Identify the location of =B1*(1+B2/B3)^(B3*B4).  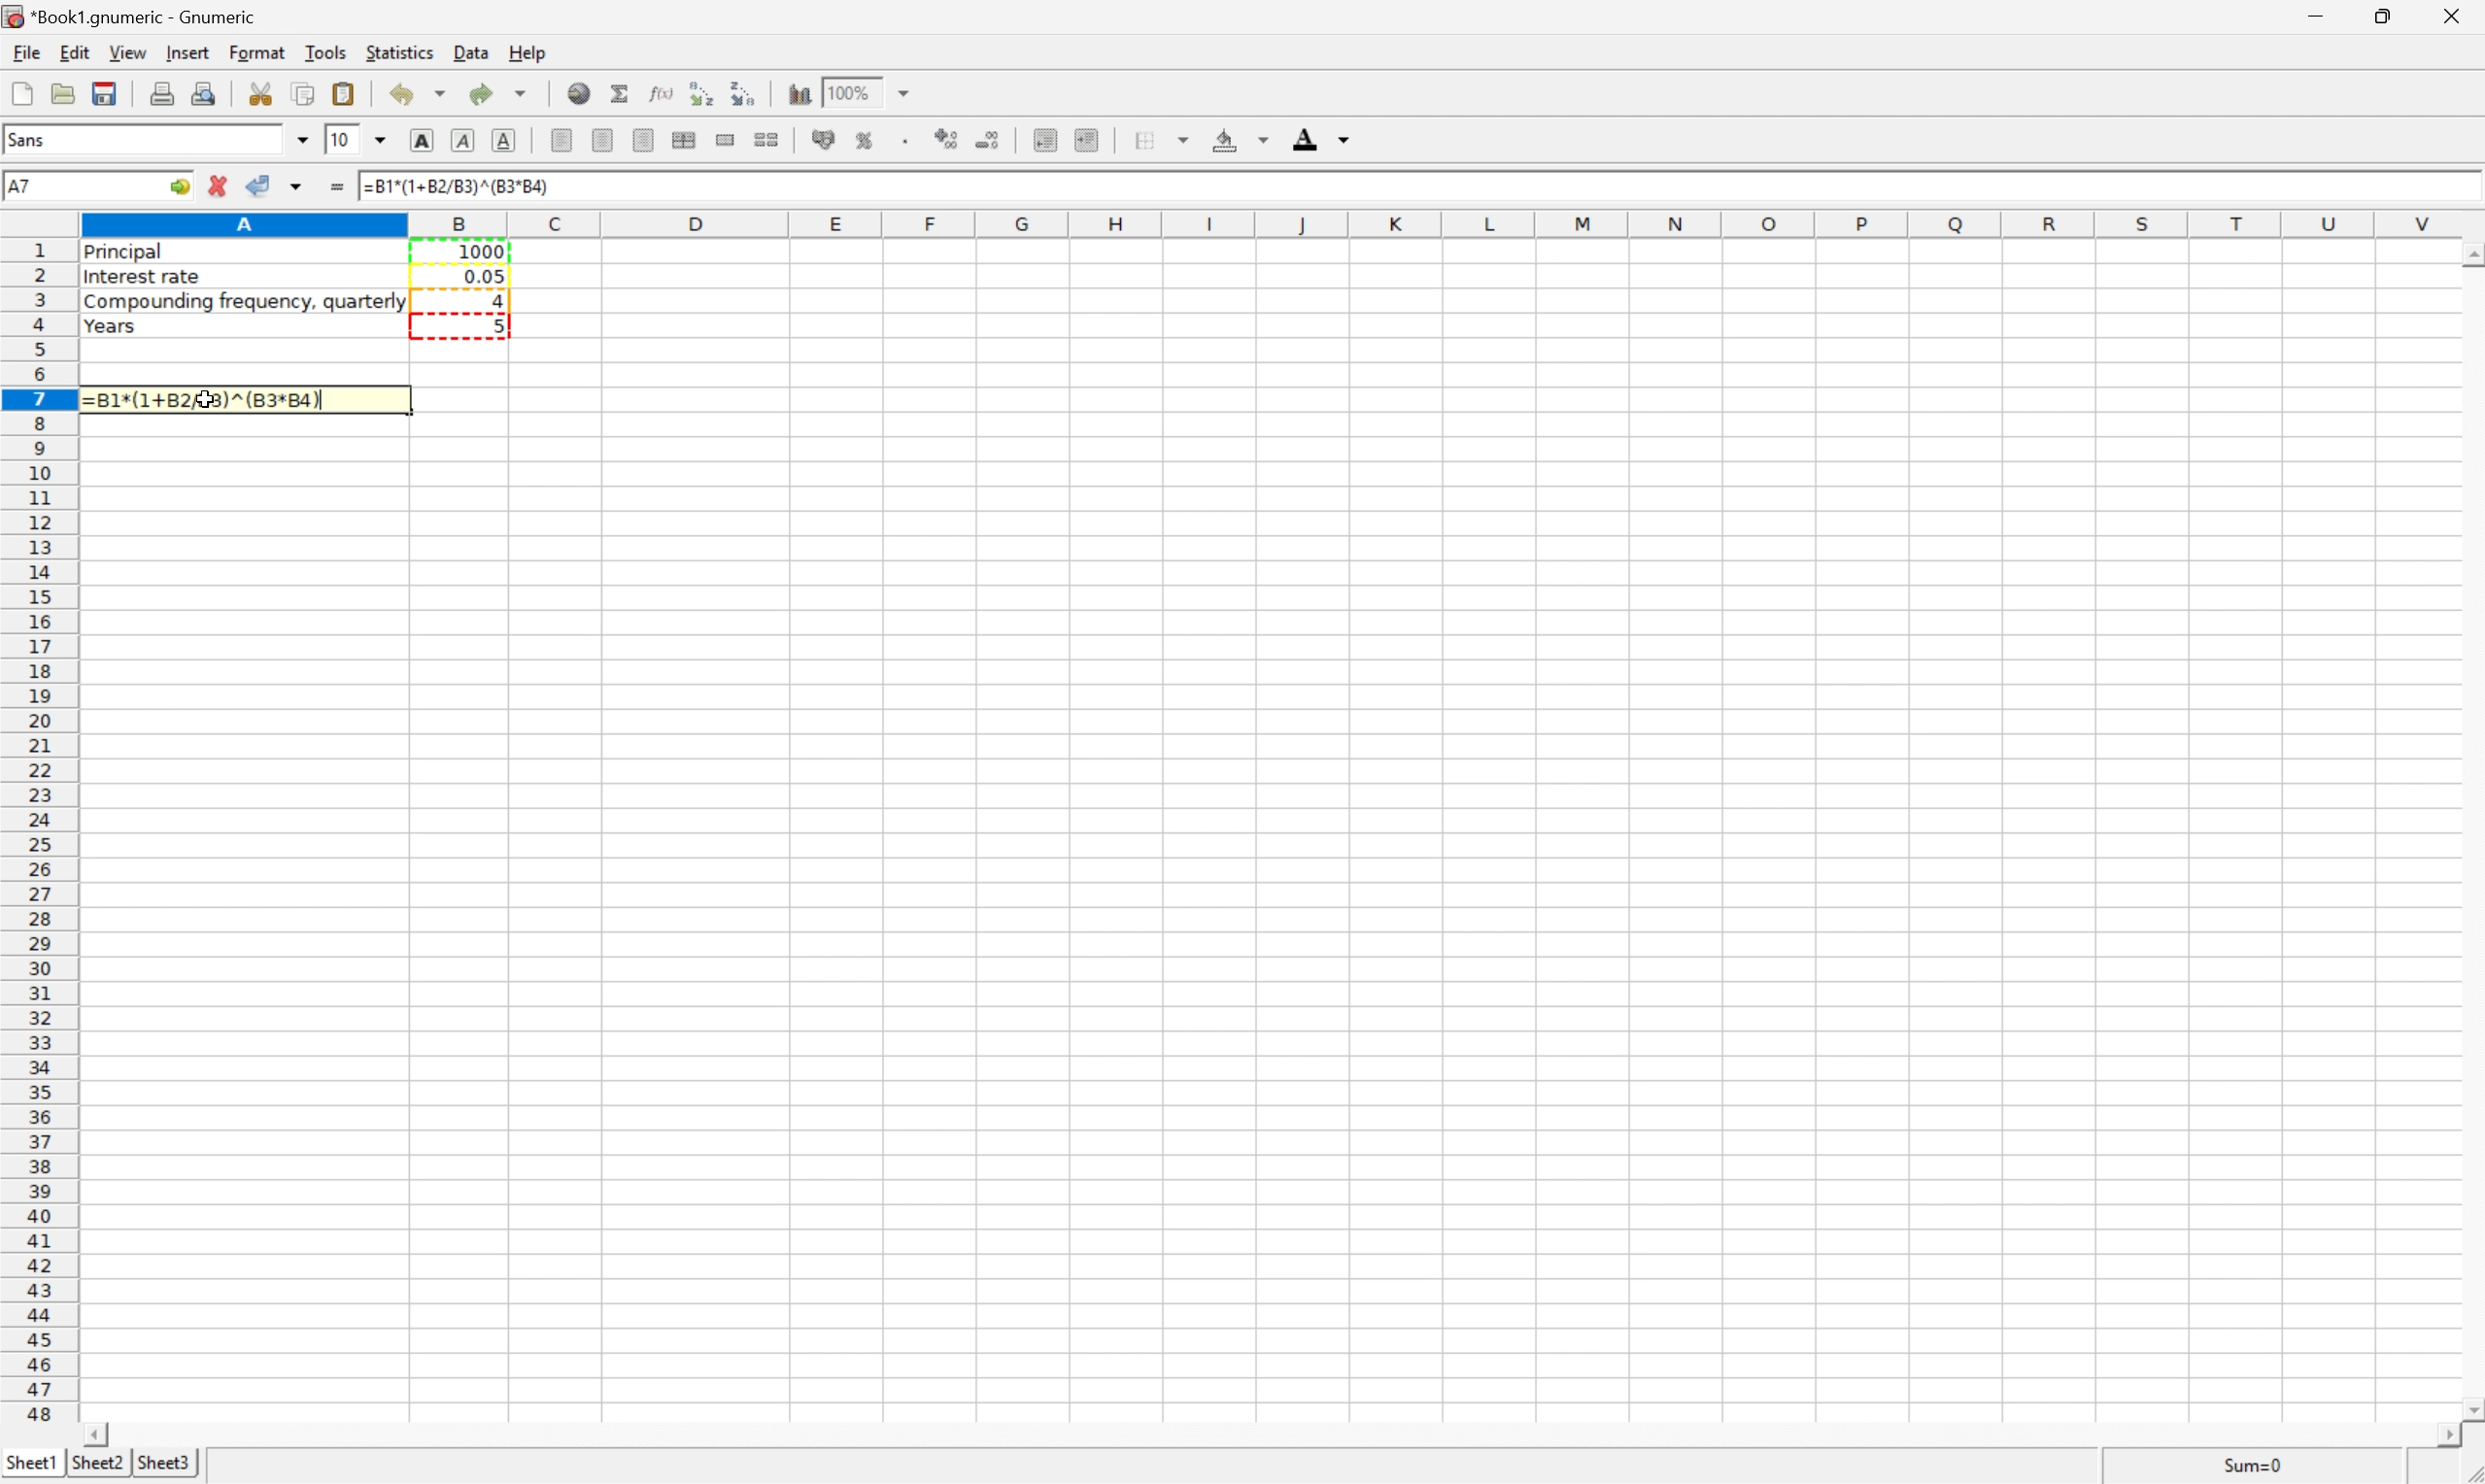
(215, 400).